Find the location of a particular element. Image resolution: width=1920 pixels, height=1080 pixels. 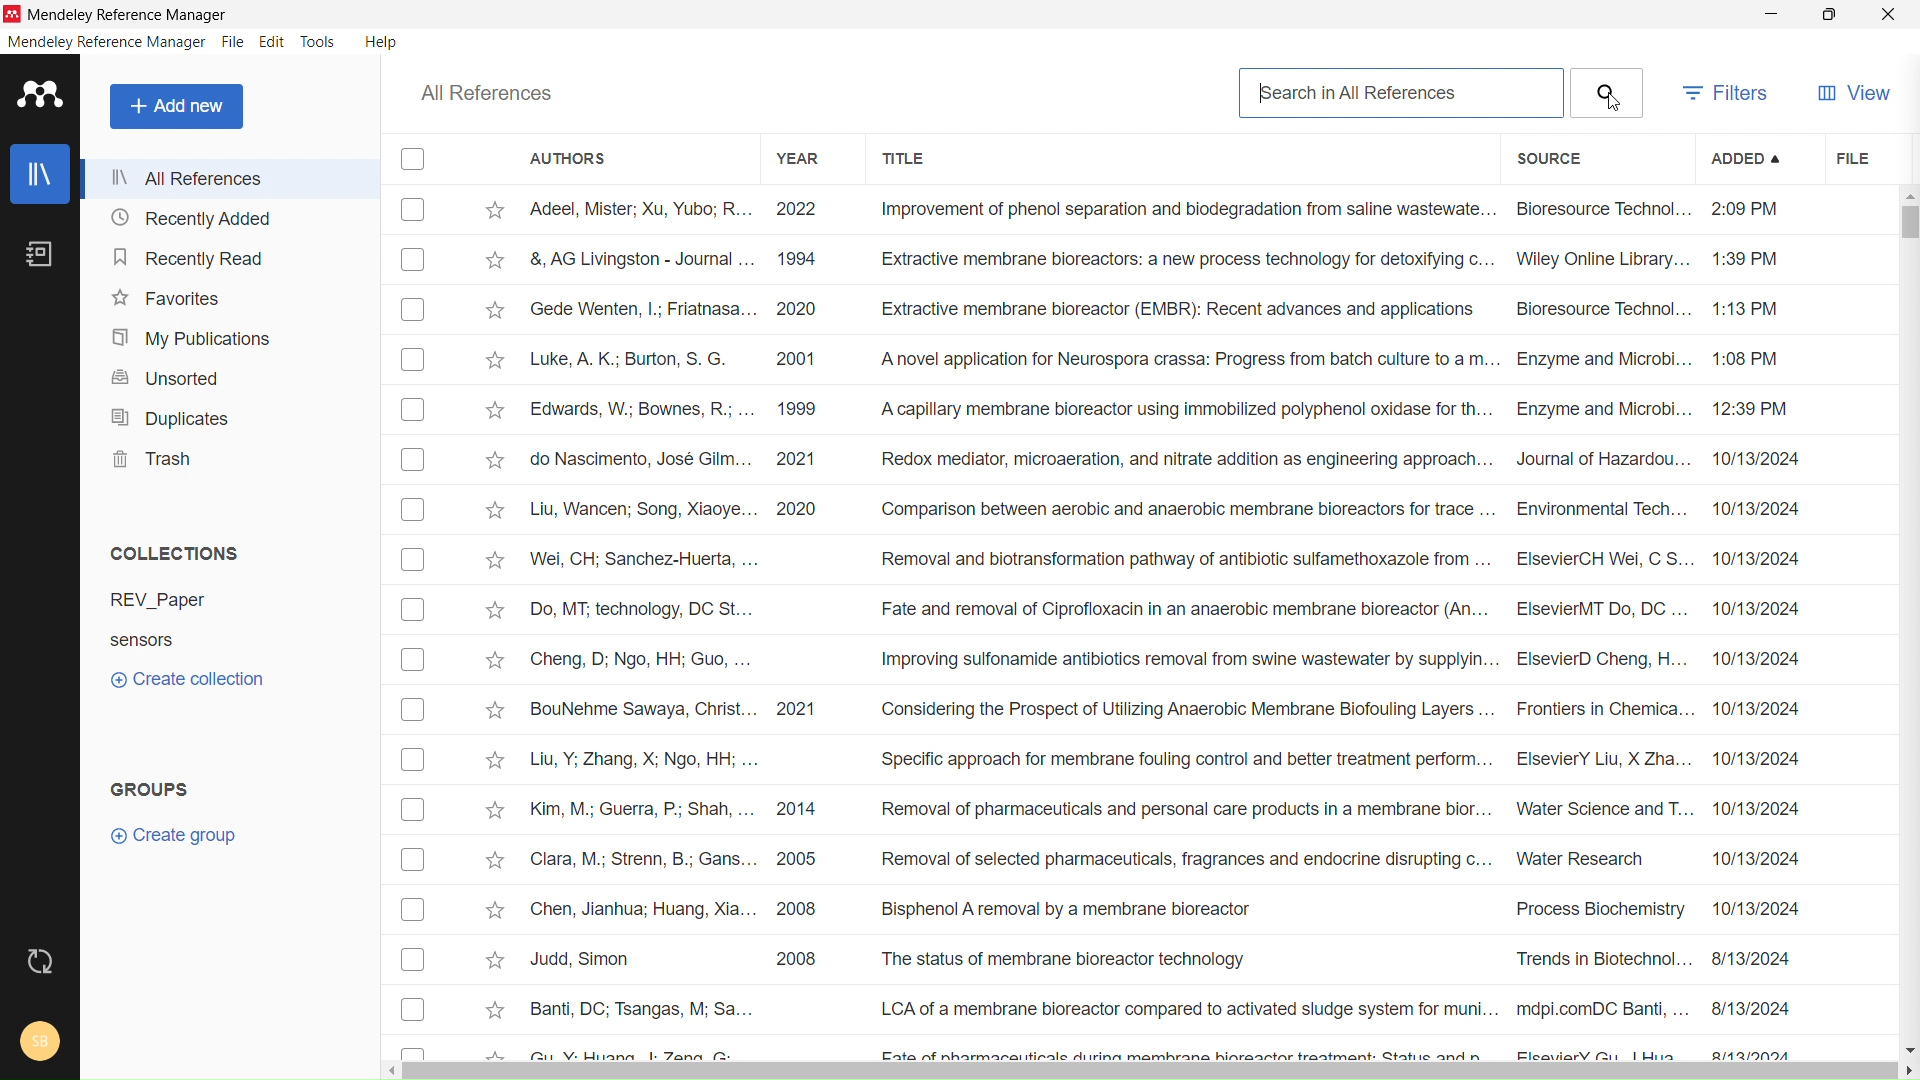

view is located at coordinates (1855, 90).